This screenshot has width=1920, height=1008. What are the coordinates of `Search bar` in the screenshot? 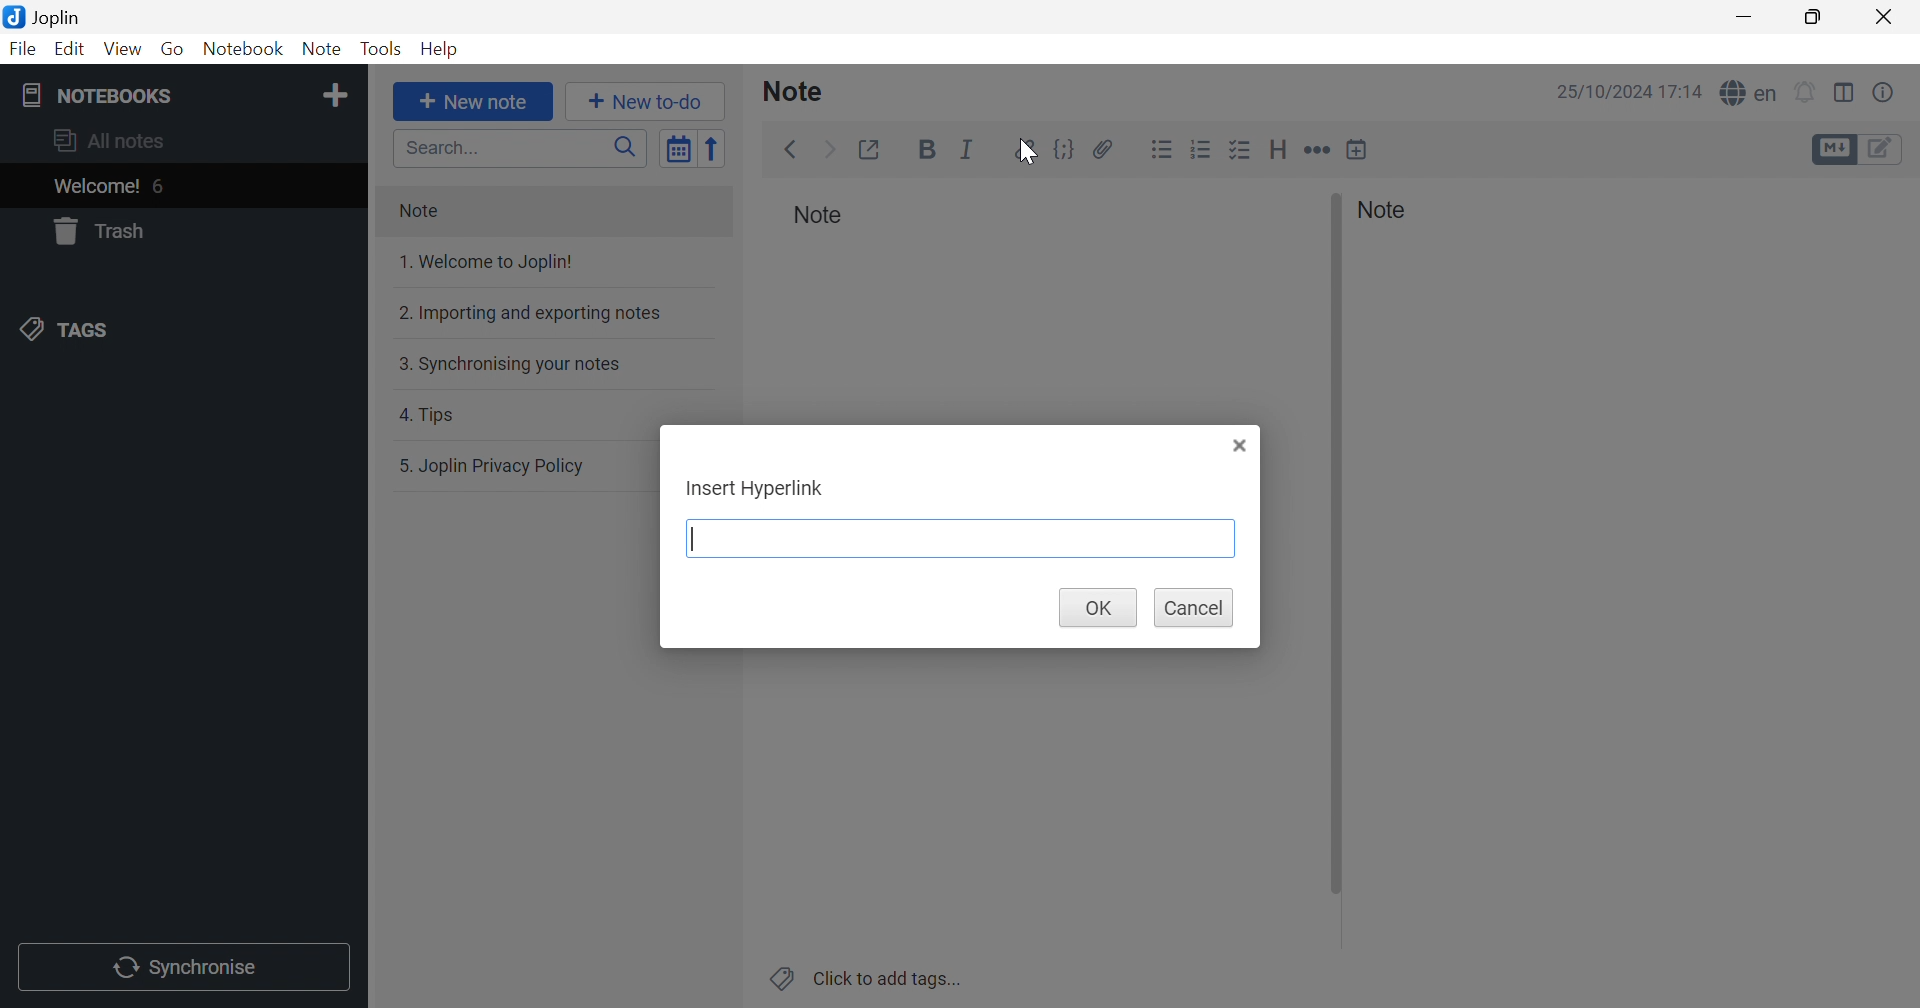 It's located at (522, 147).